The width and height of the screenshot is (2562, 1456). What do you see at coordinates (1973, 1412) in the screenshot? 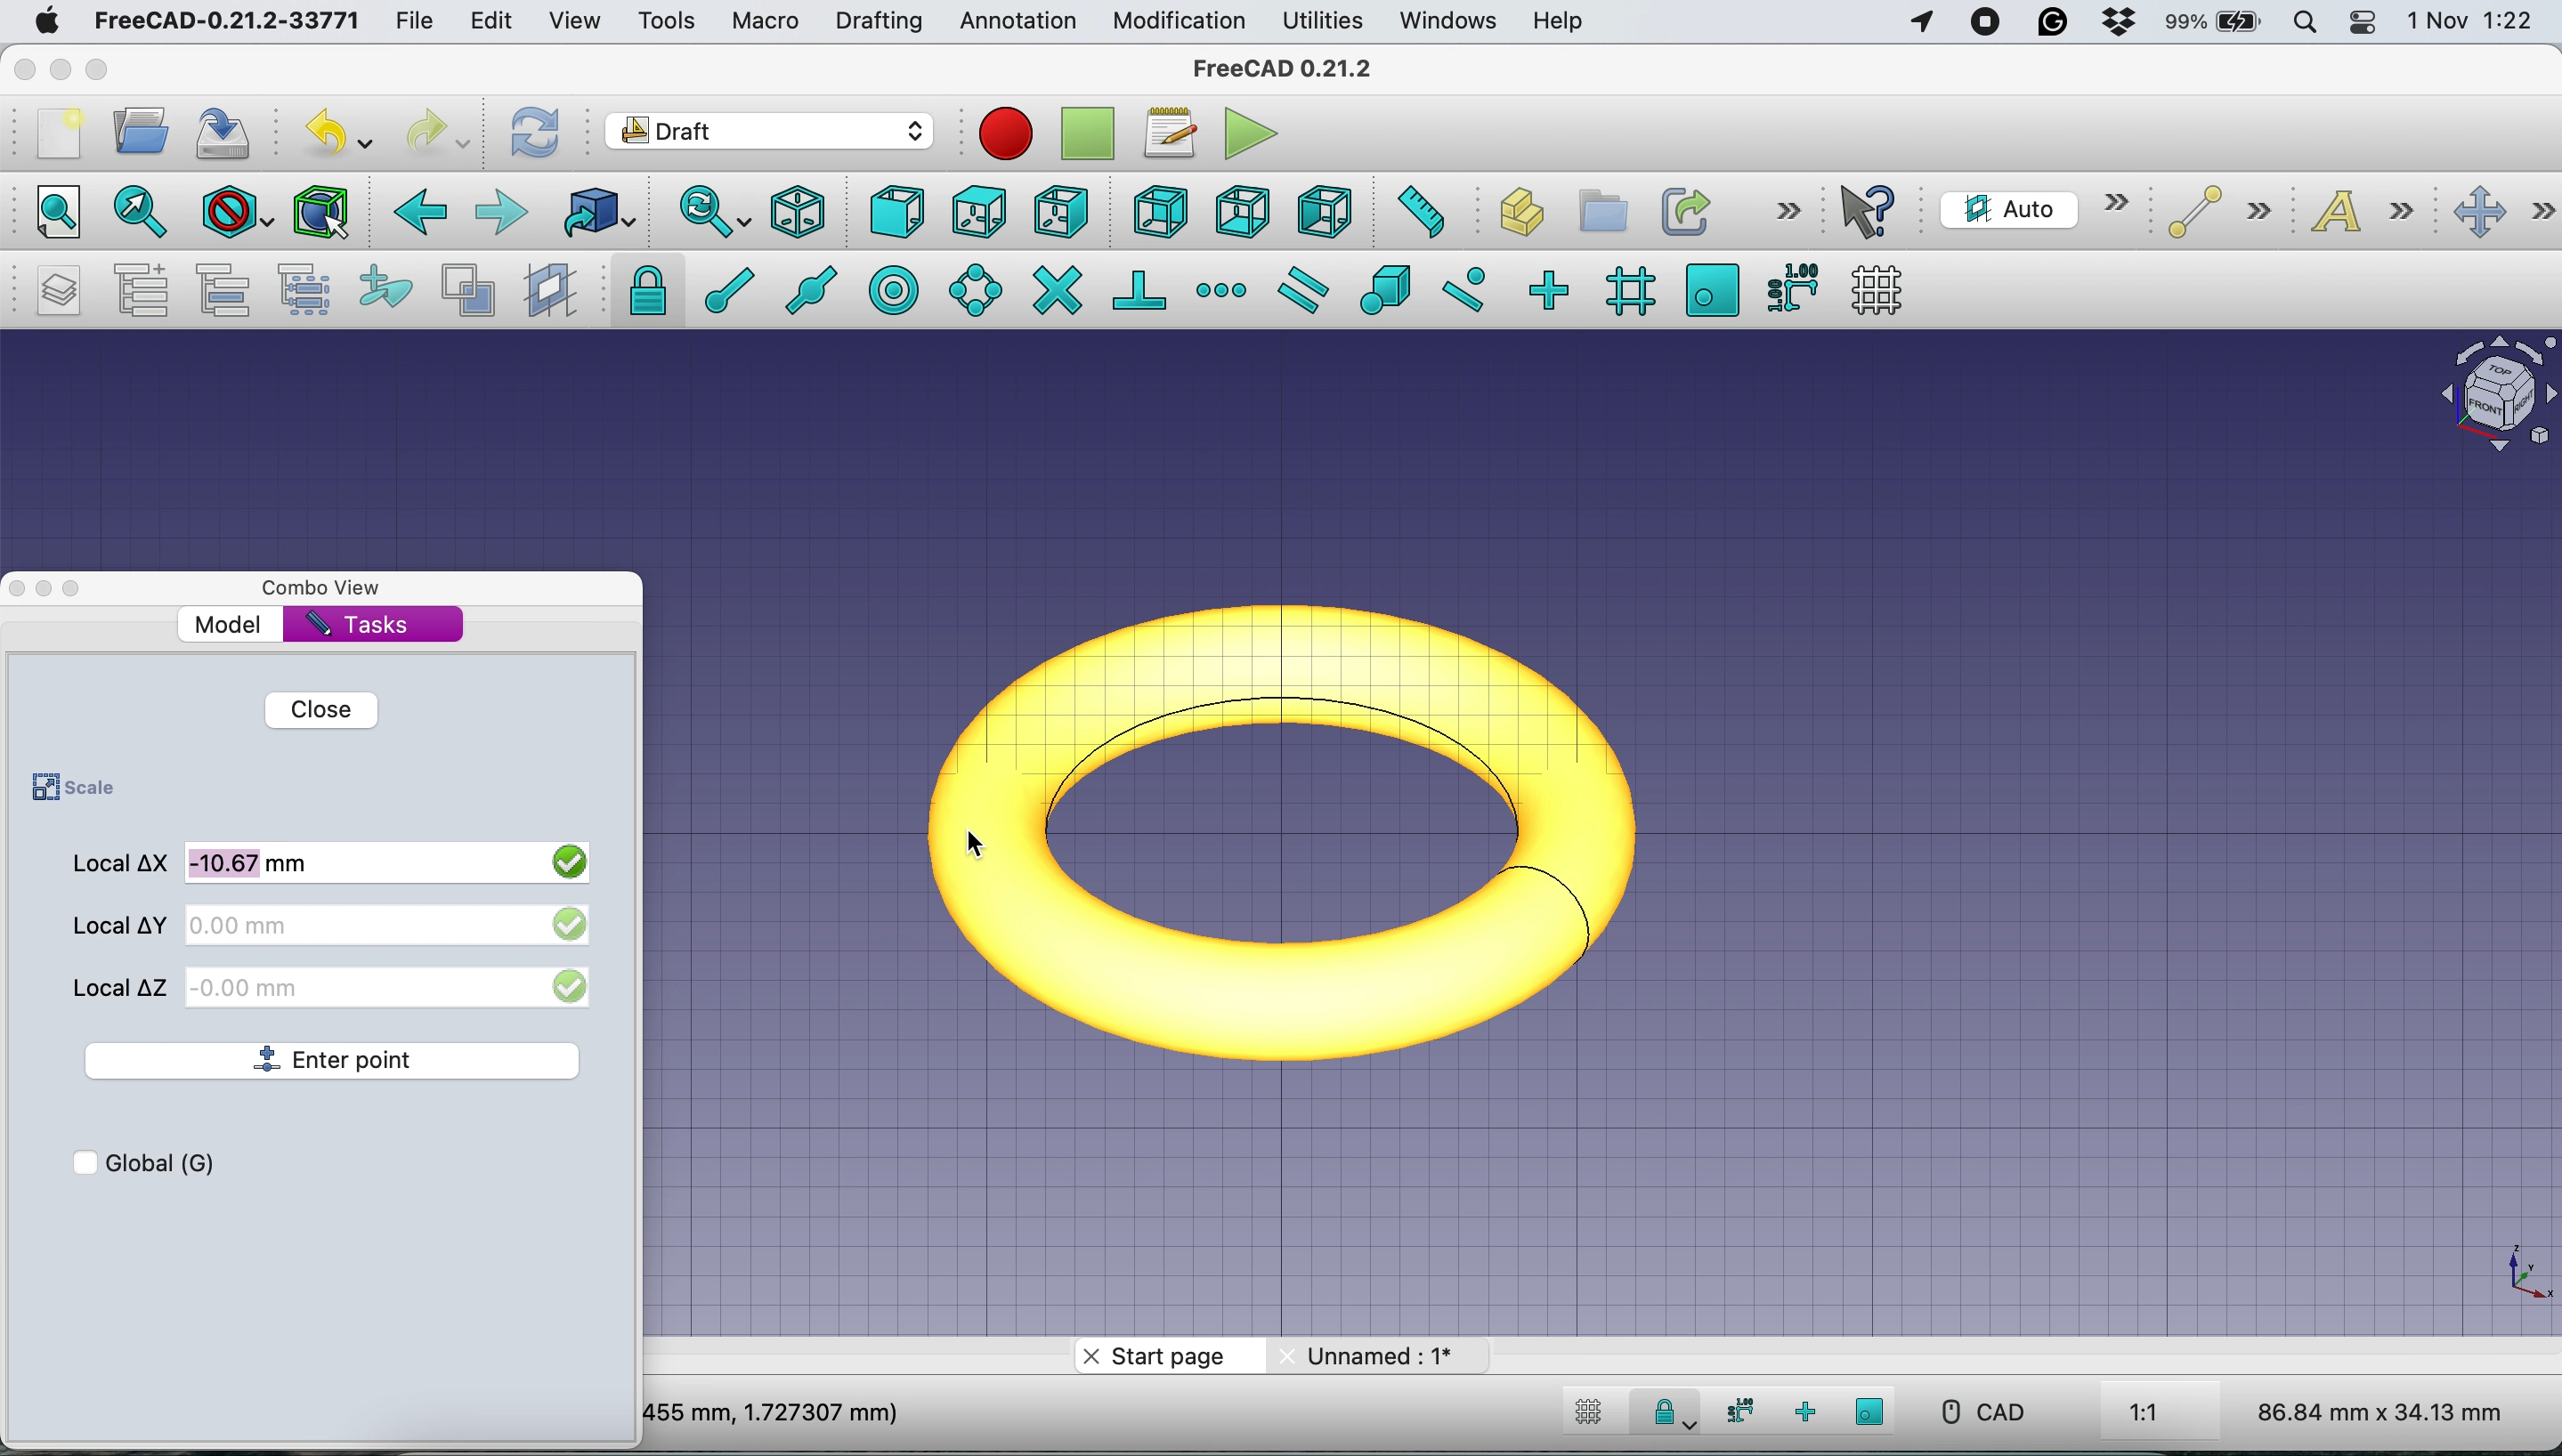
I see `CAD` at bounding box center [1973, 1412].